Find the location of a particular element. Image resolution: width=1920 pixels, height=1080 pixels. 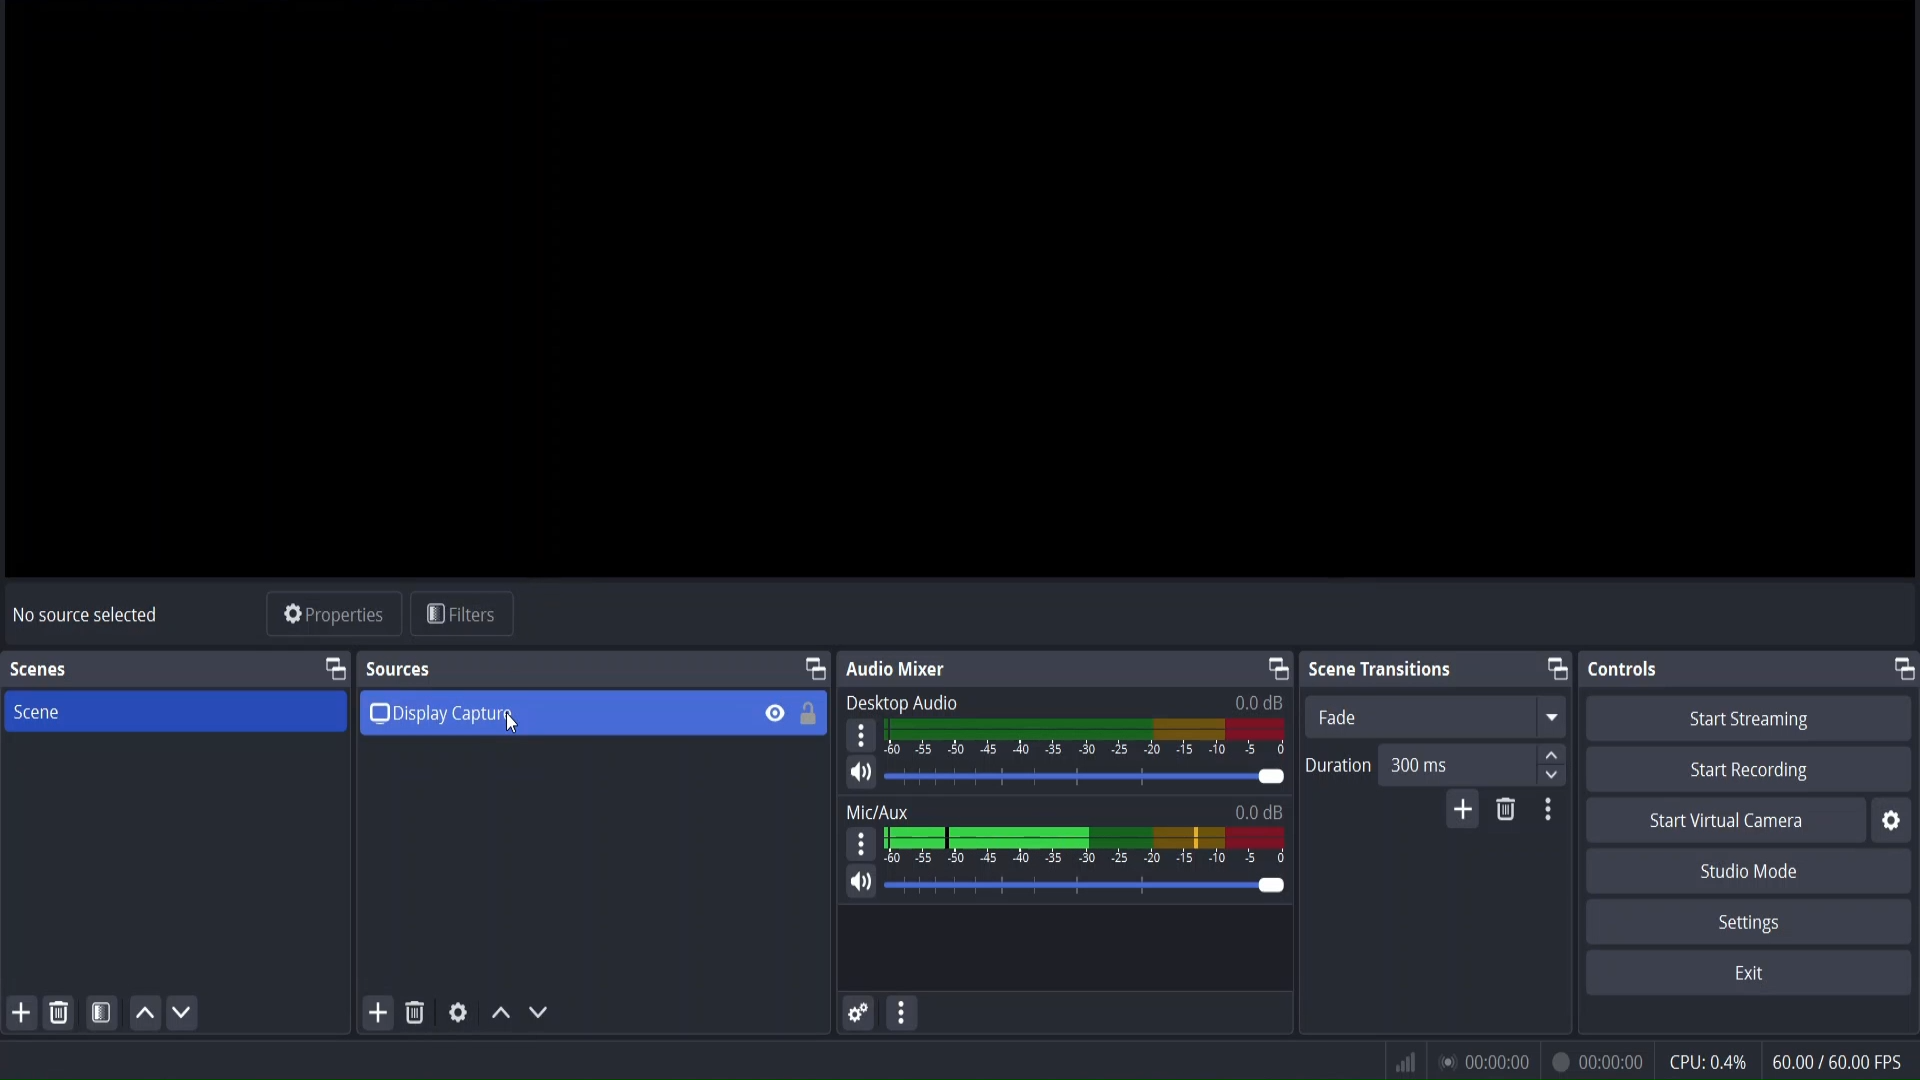

fps is located at coordinates (1840, 1061).